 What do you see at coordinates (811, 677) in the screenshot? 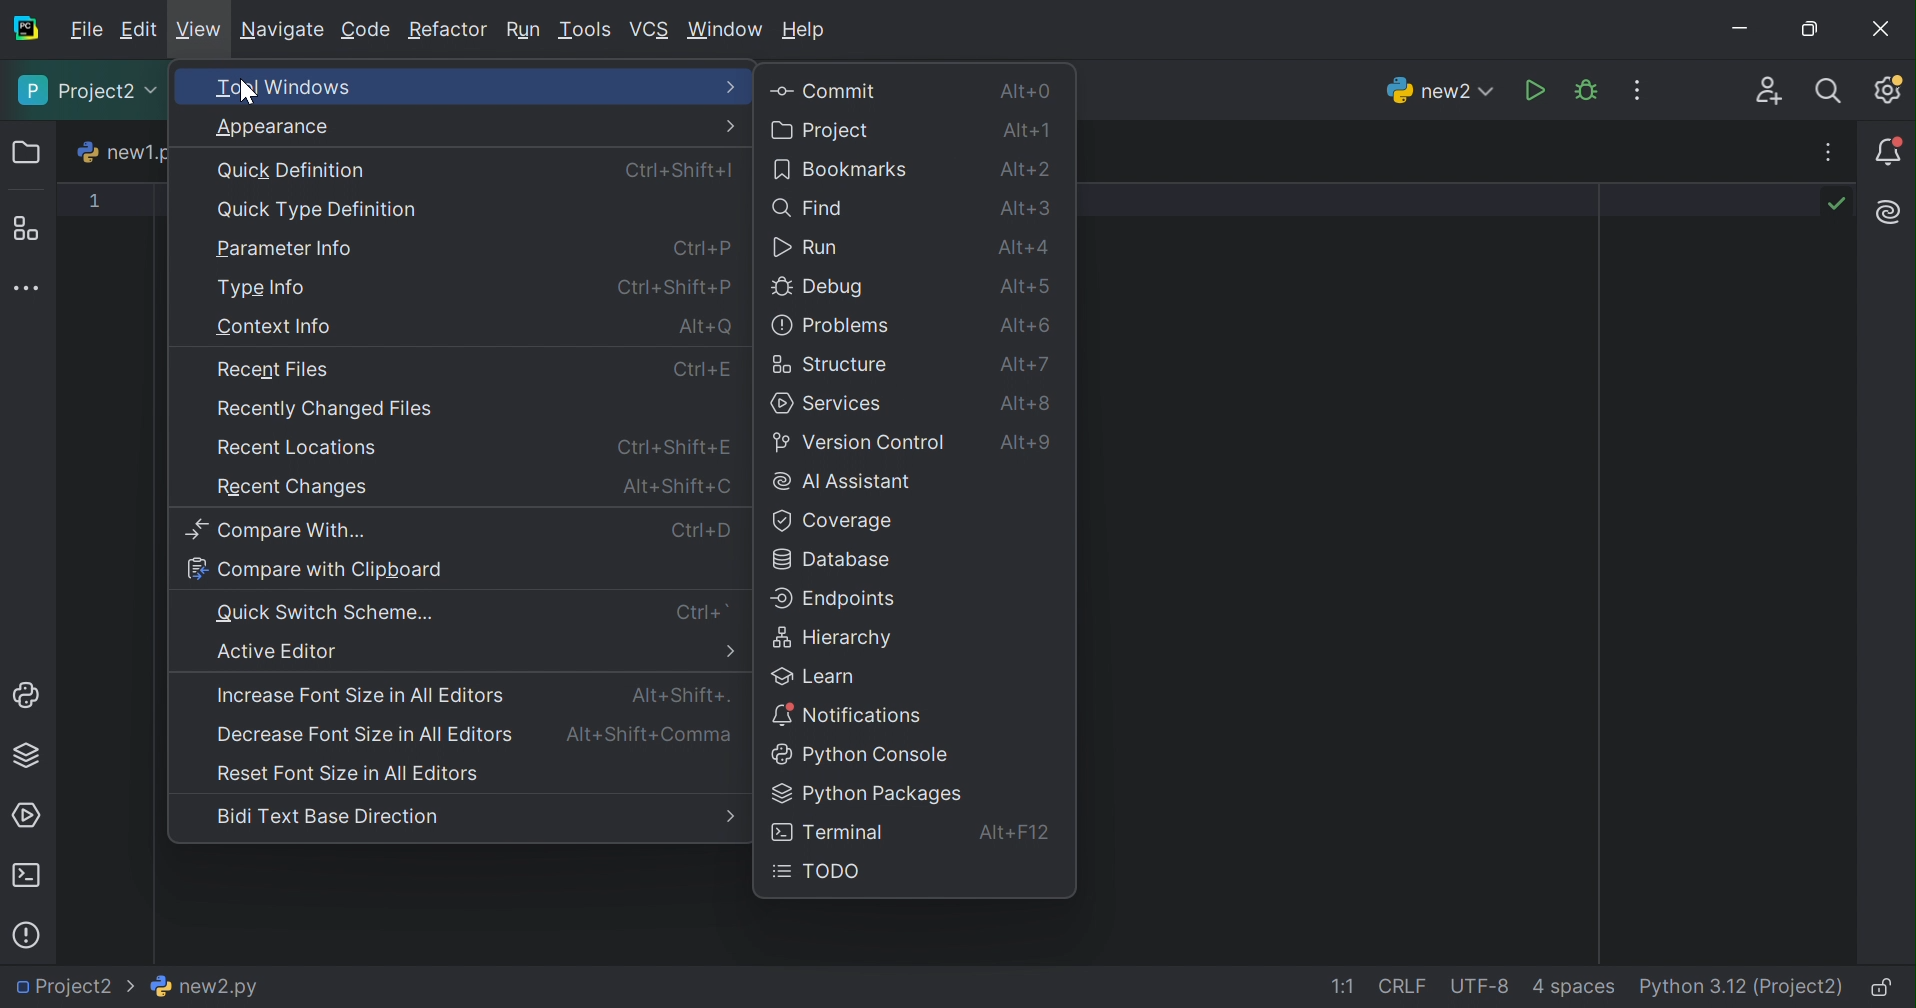
I see `Learn` at bounding box center [811, 677].